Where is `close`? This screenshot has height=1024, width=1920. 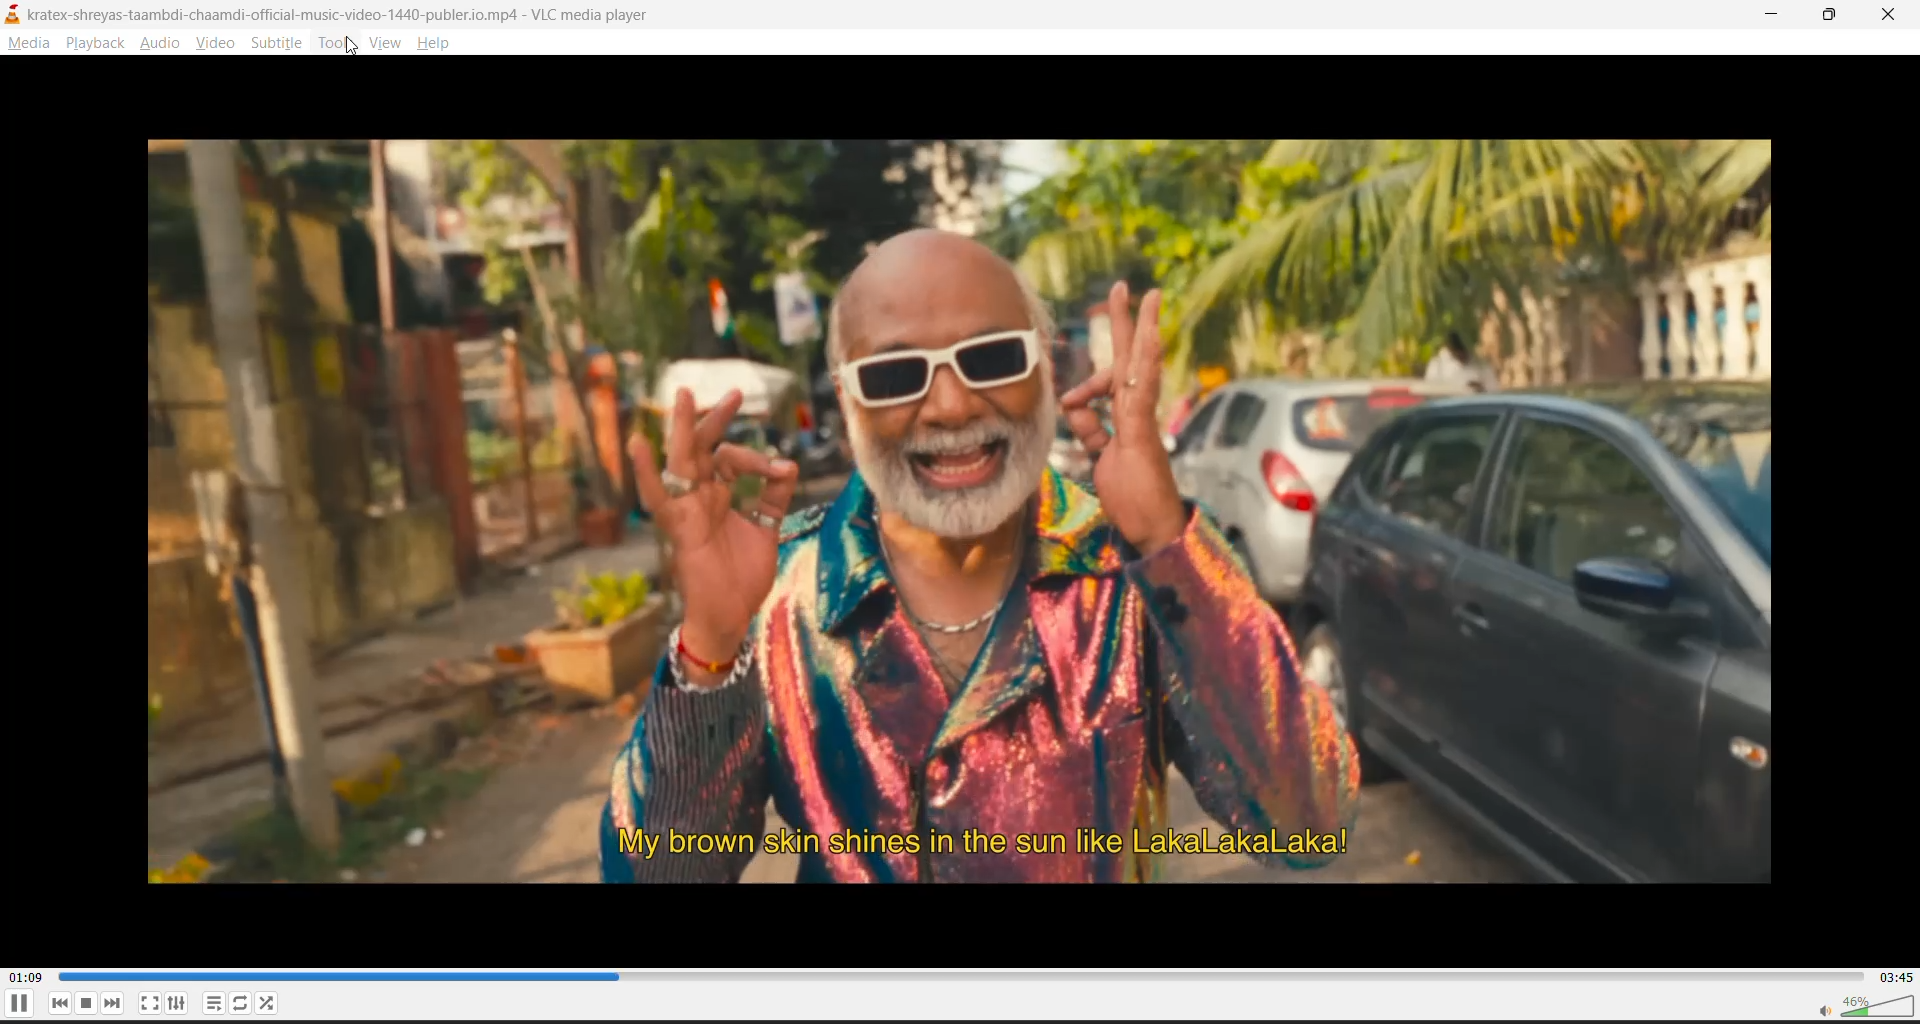
close is located at coordinates (1890, 17).